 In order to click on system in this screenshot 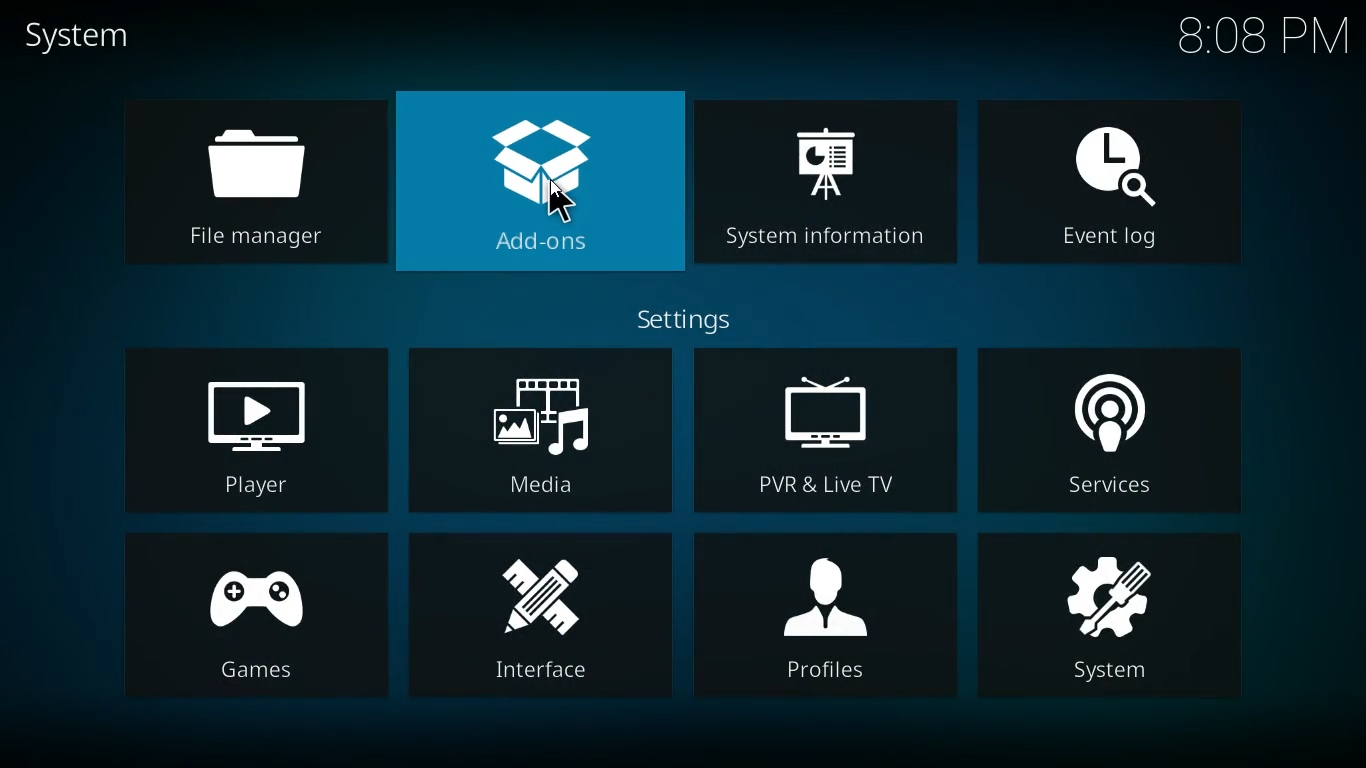, I will do `click(84, 36)`.